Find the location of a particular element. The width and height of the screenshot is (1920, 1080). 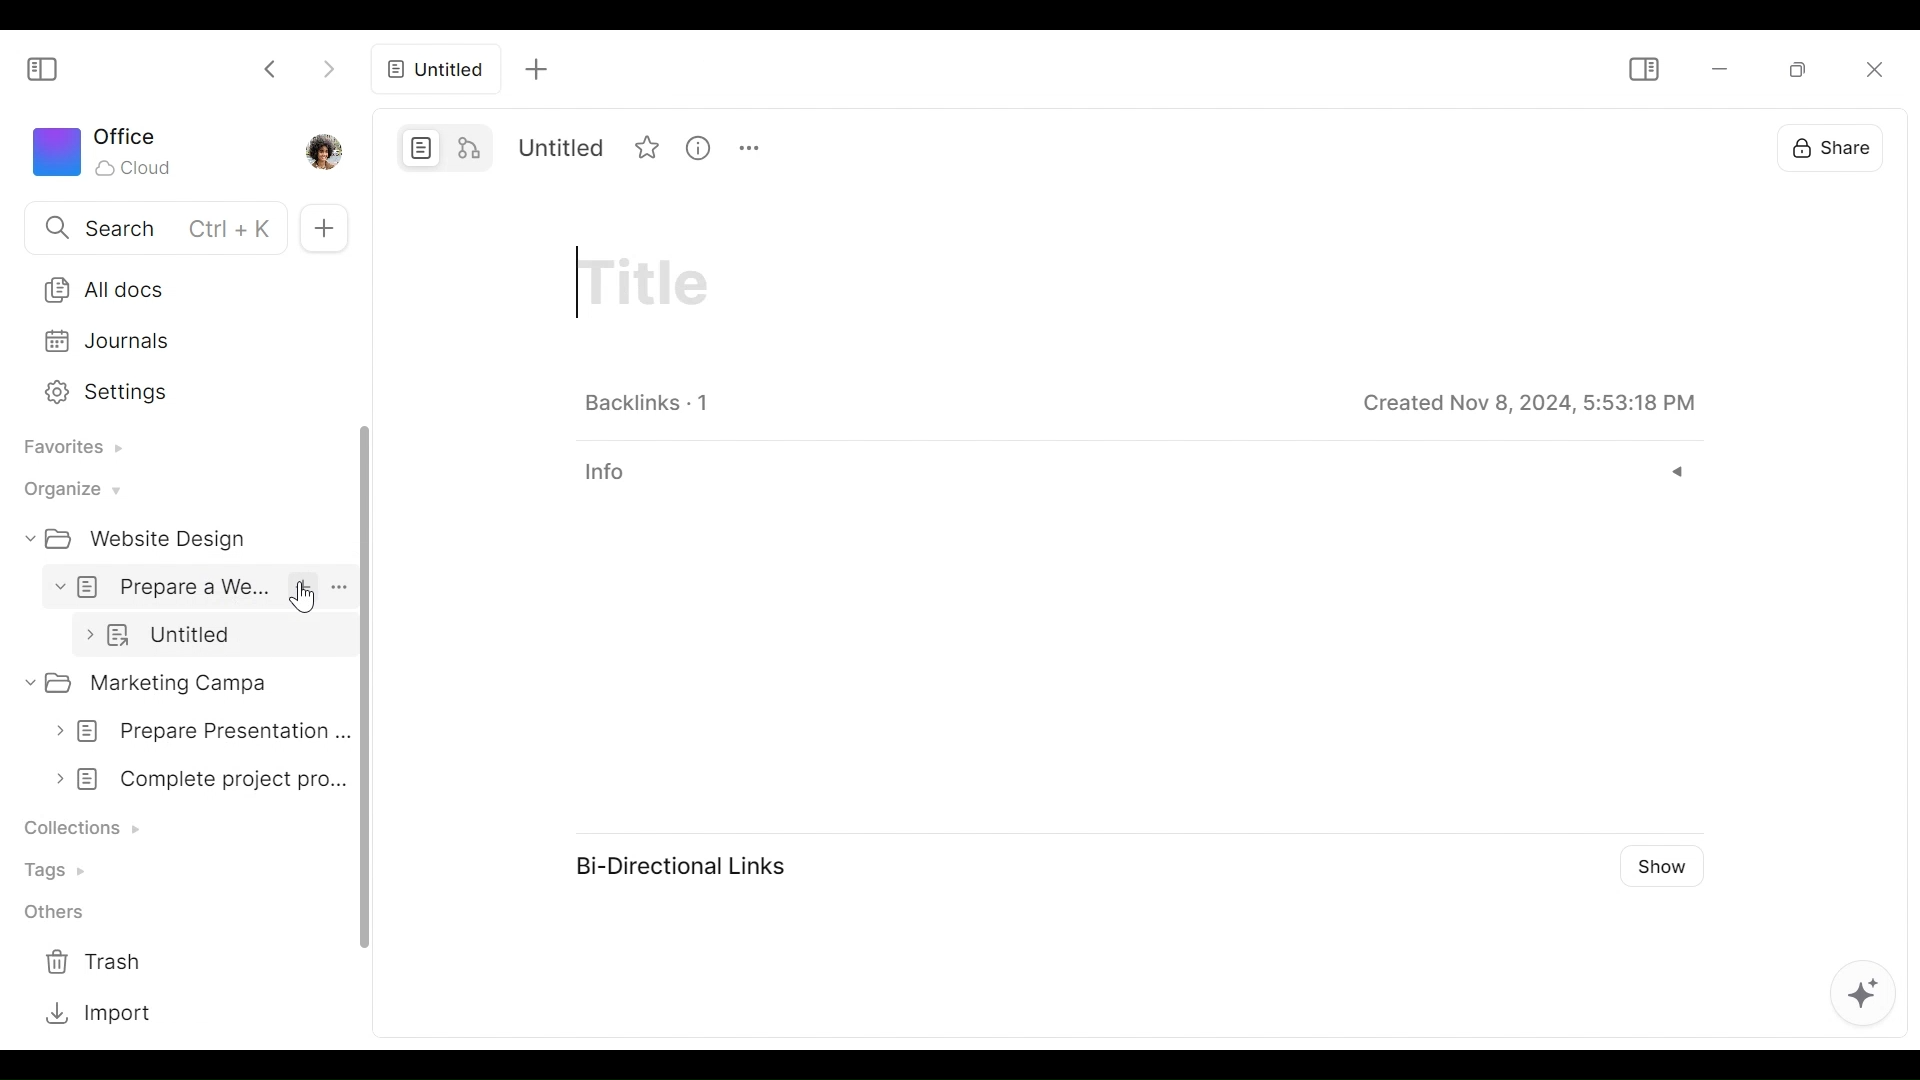

Bi-Directional Links is located at coordinates (689, 868).